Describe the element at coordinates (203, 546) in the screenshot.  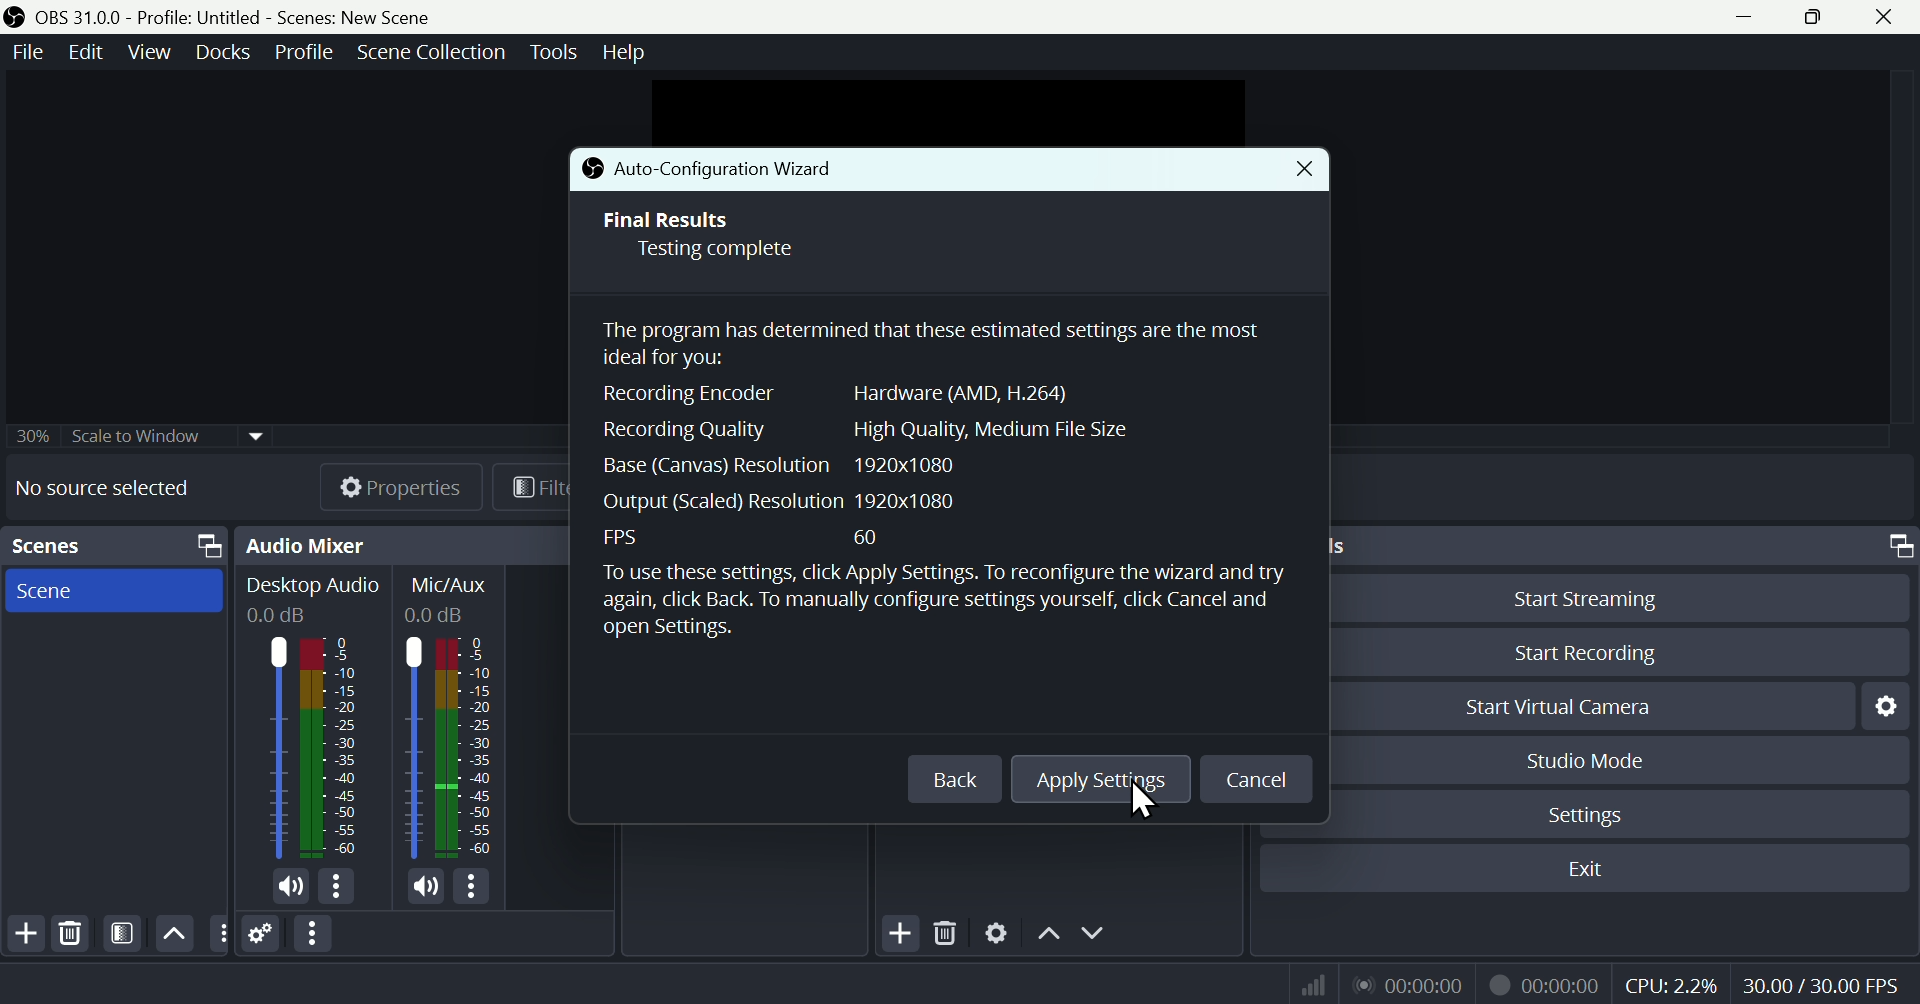
I see `screen resize` at that location.